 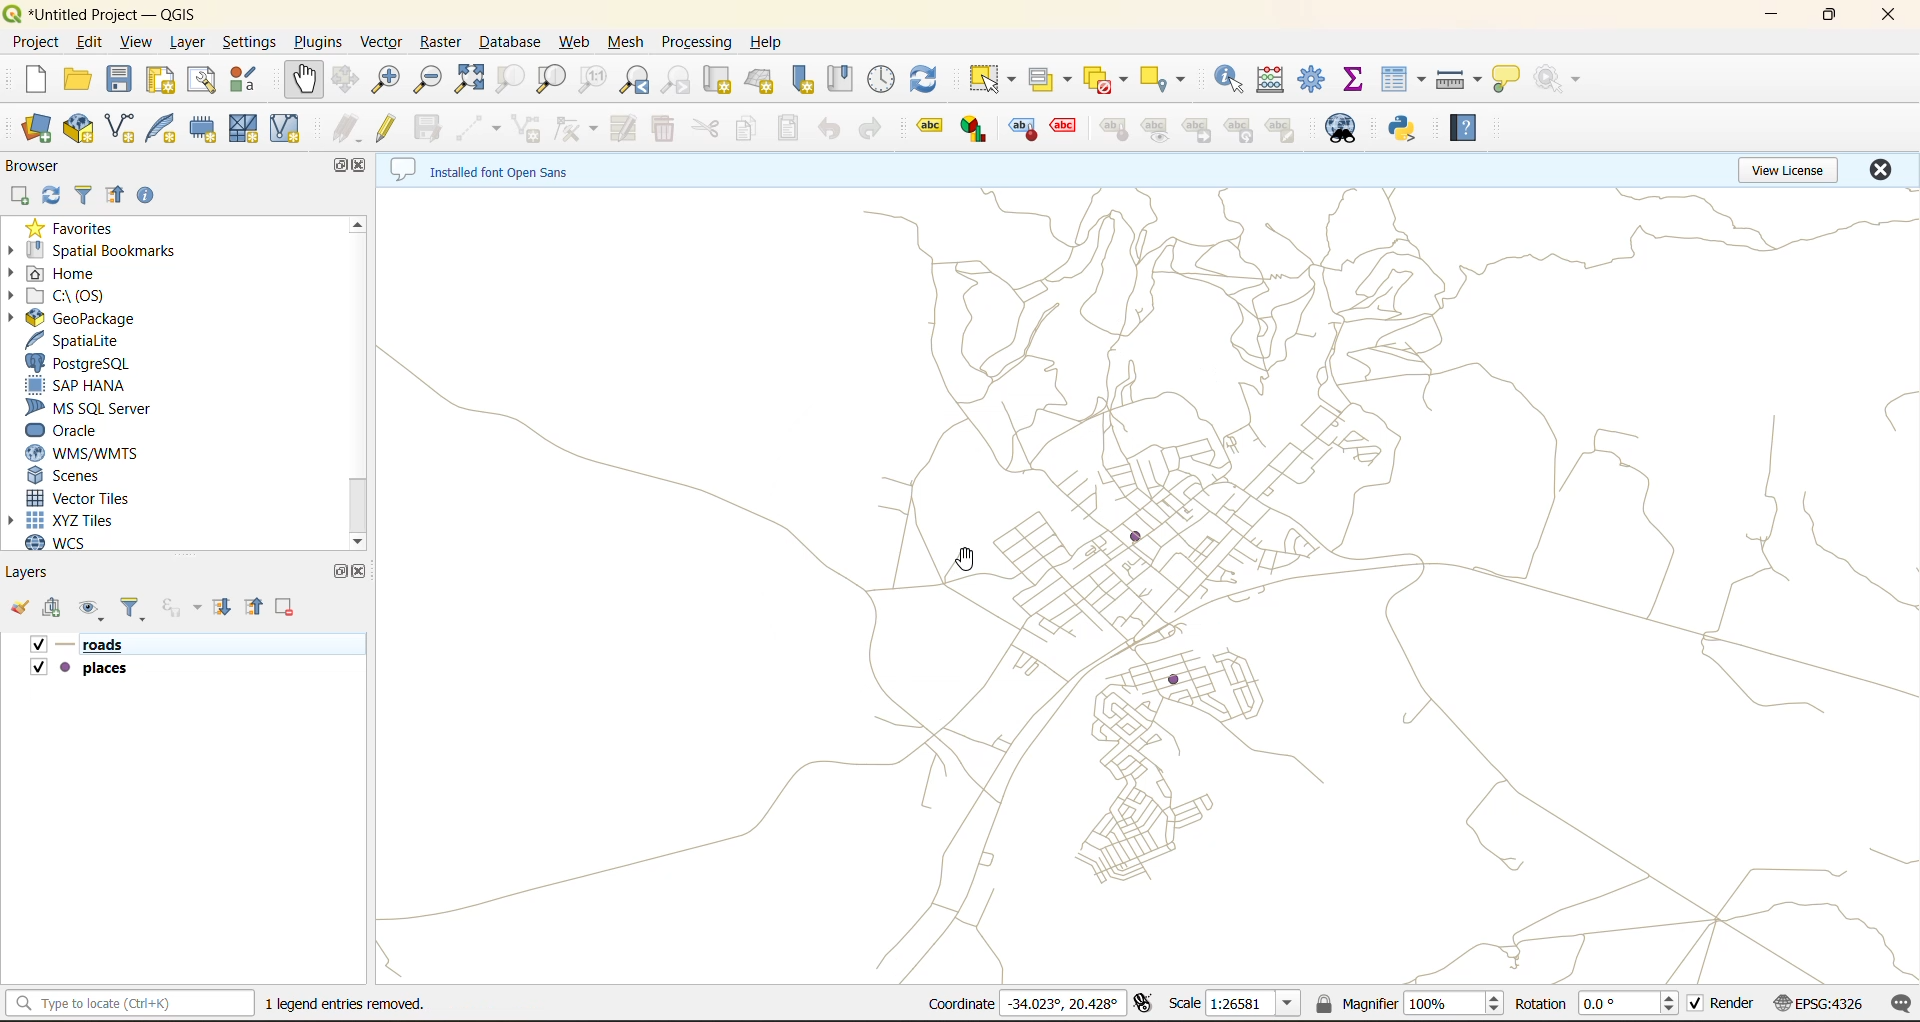 What do you see at coordinates (485, 169) in the screenshot?
I see `metadata` at bounding box center [485, 169].